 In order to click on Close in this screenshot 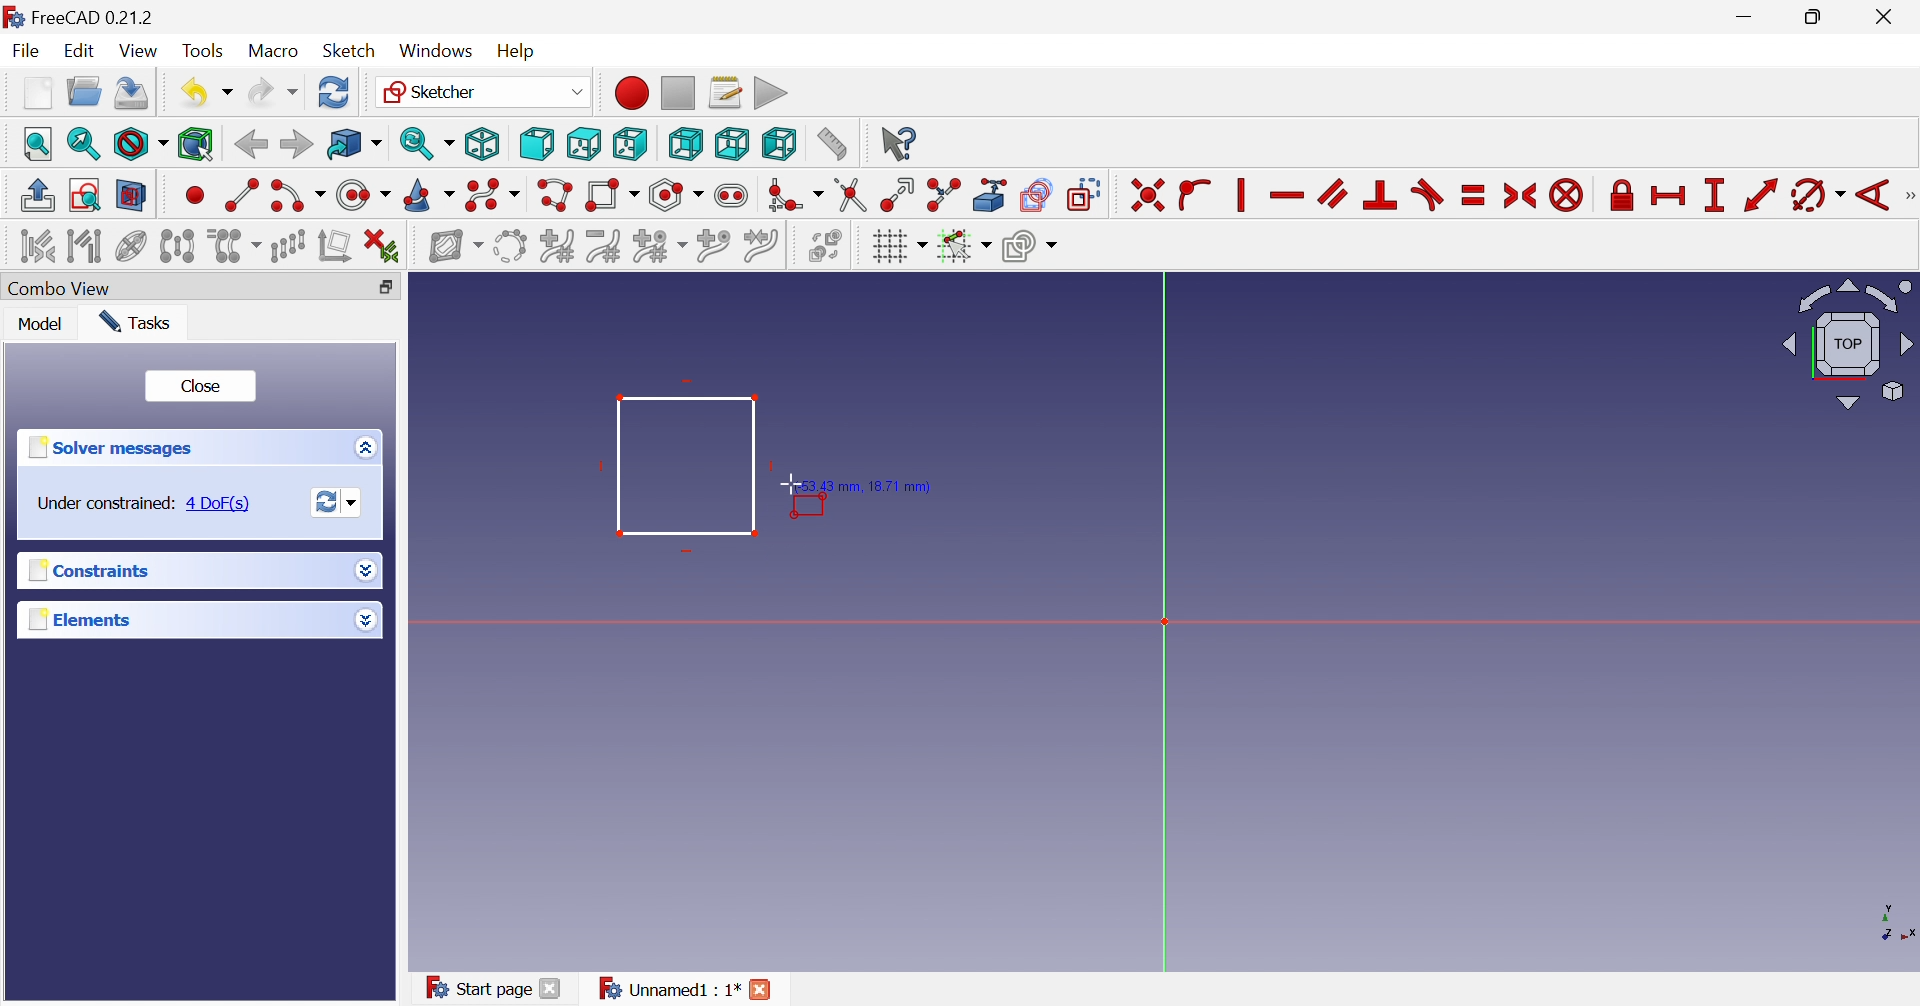, I will do `click(762, 989)`.